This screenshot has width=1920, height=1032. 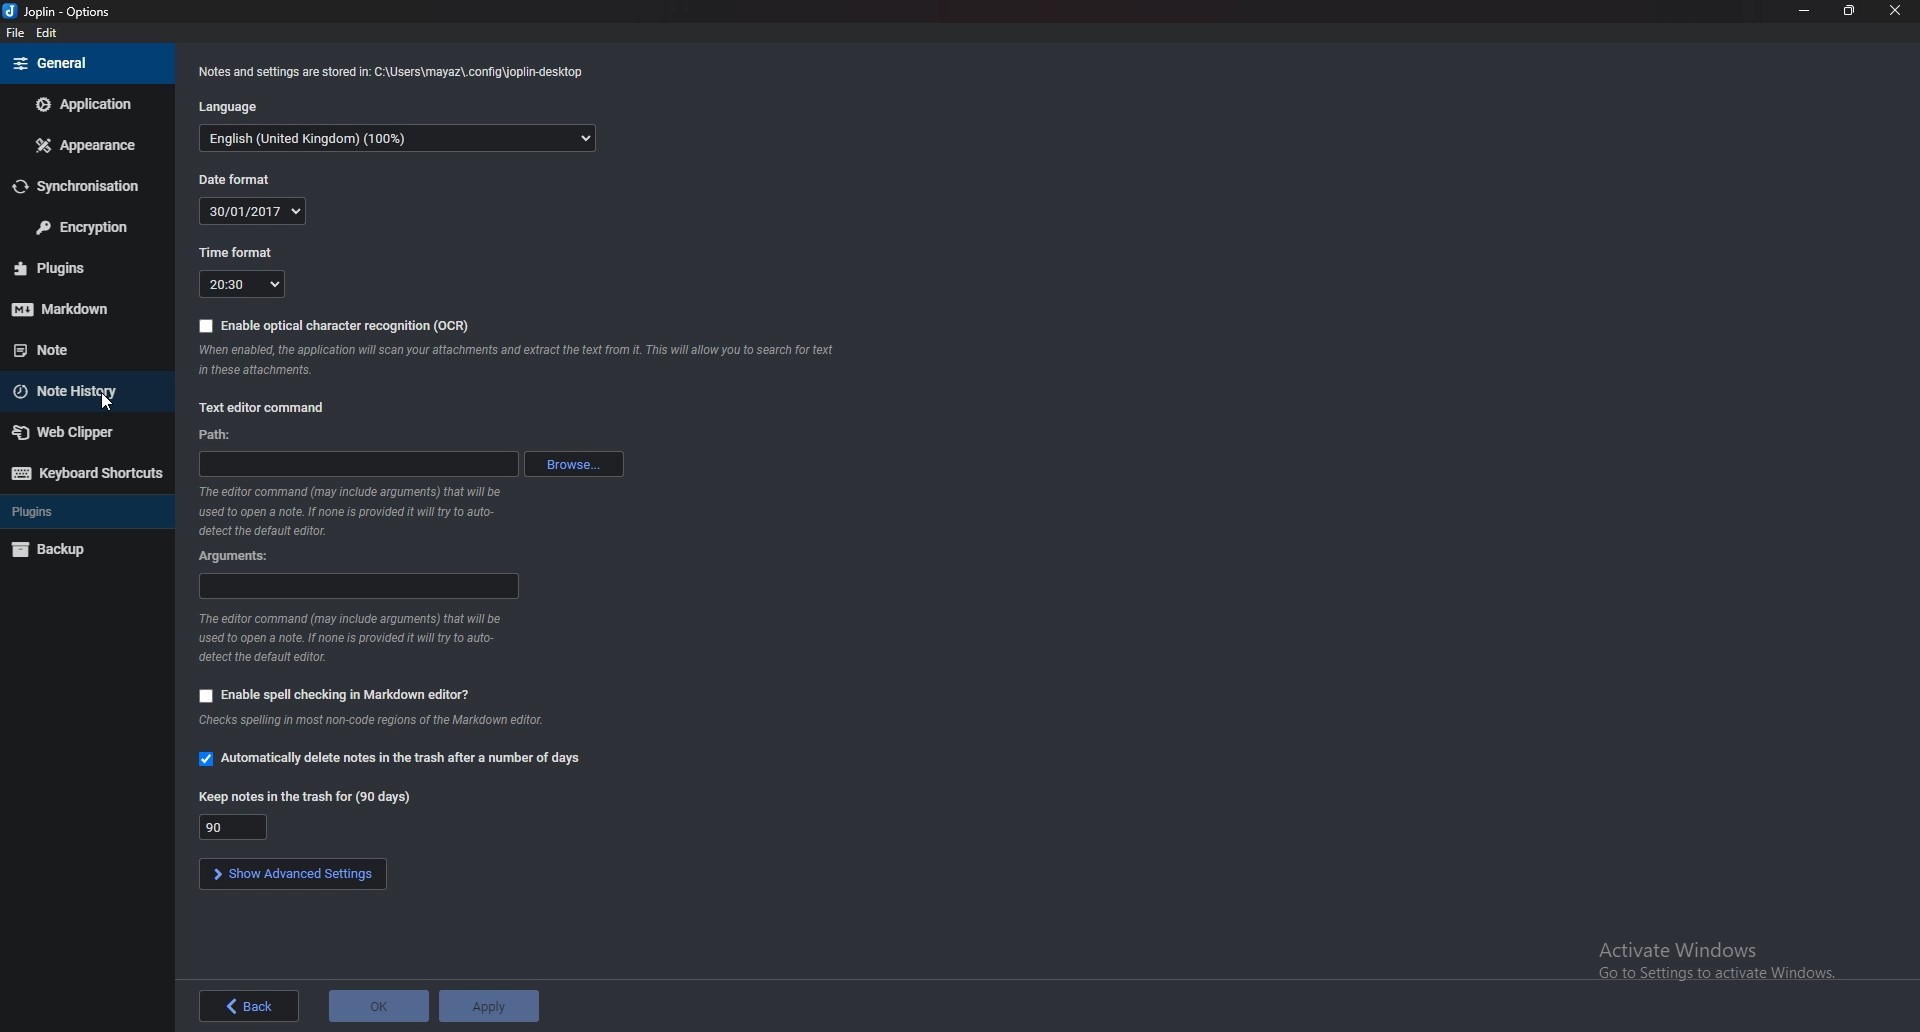 I want to click on general, so click(x=82, y=63).